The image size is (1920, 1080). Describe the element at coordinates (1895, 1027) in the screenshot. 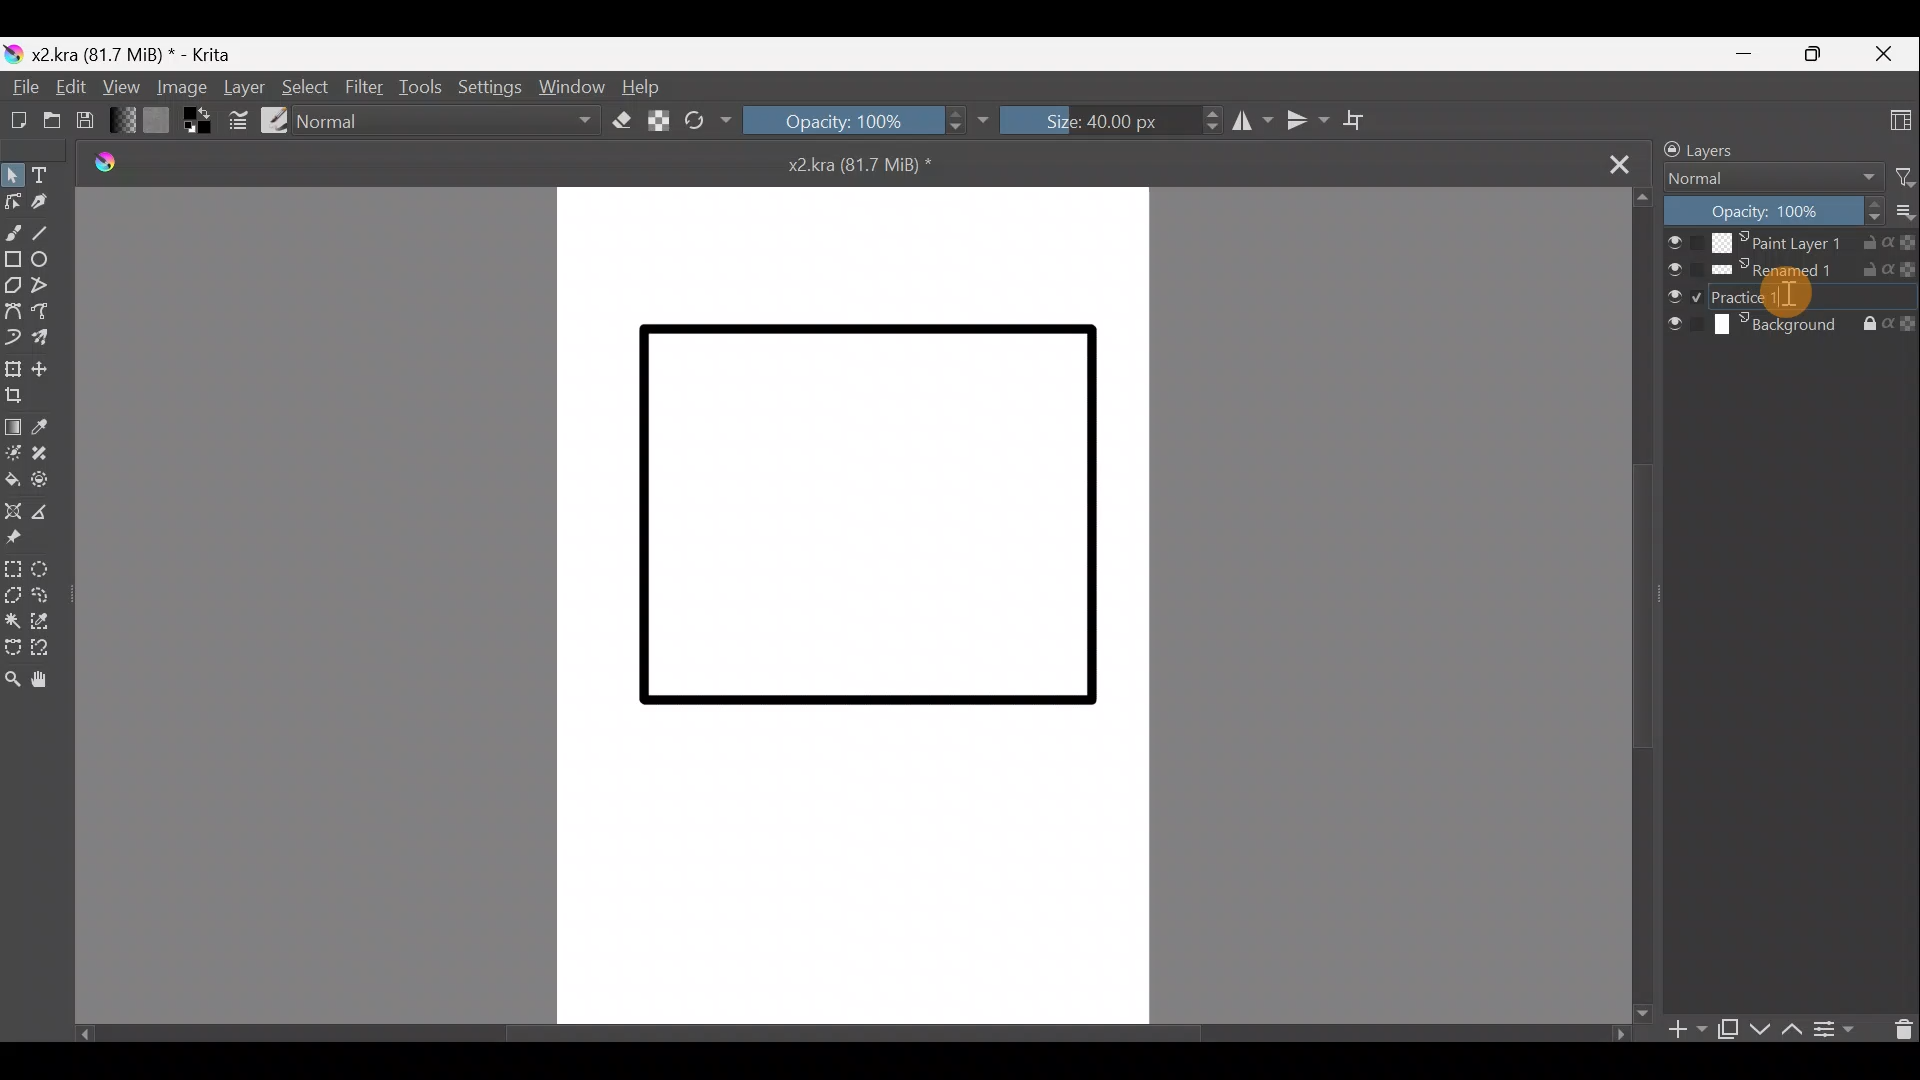

I see `Delete the layer/mask` at that location.